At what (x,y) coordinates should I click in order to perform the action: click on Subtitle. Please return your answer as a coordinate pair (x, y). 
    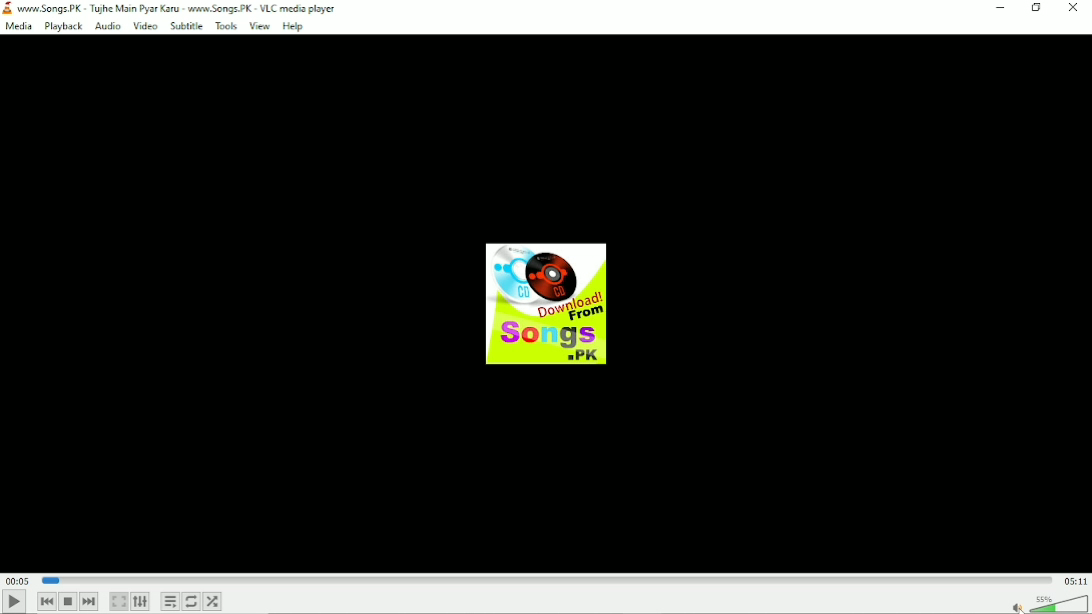
    Looking at the image, I should click on (185, 26).